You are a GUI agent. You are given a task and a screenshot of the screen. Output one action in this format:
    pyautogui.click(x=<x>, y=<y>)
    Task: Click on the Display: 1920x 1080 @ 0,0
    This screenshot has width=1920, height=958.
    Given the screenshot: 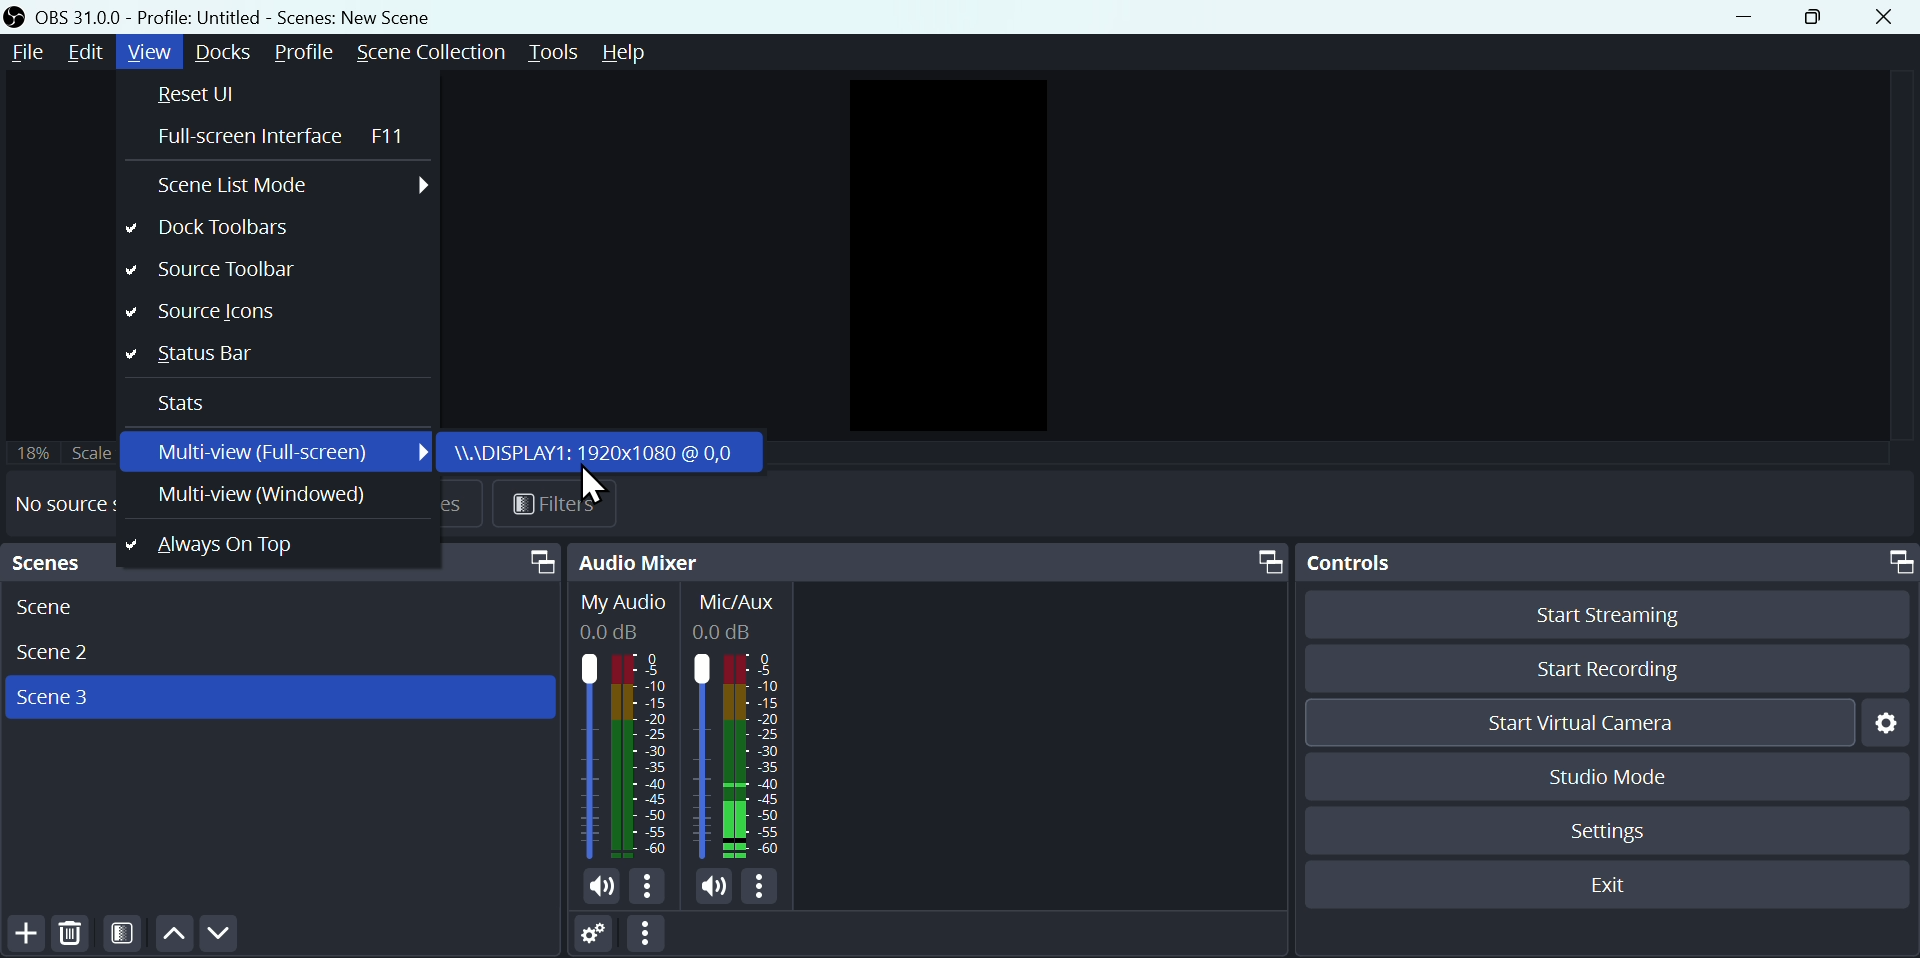 What is the action you would take?
    pyautogui.click(x=605, y=452)
    